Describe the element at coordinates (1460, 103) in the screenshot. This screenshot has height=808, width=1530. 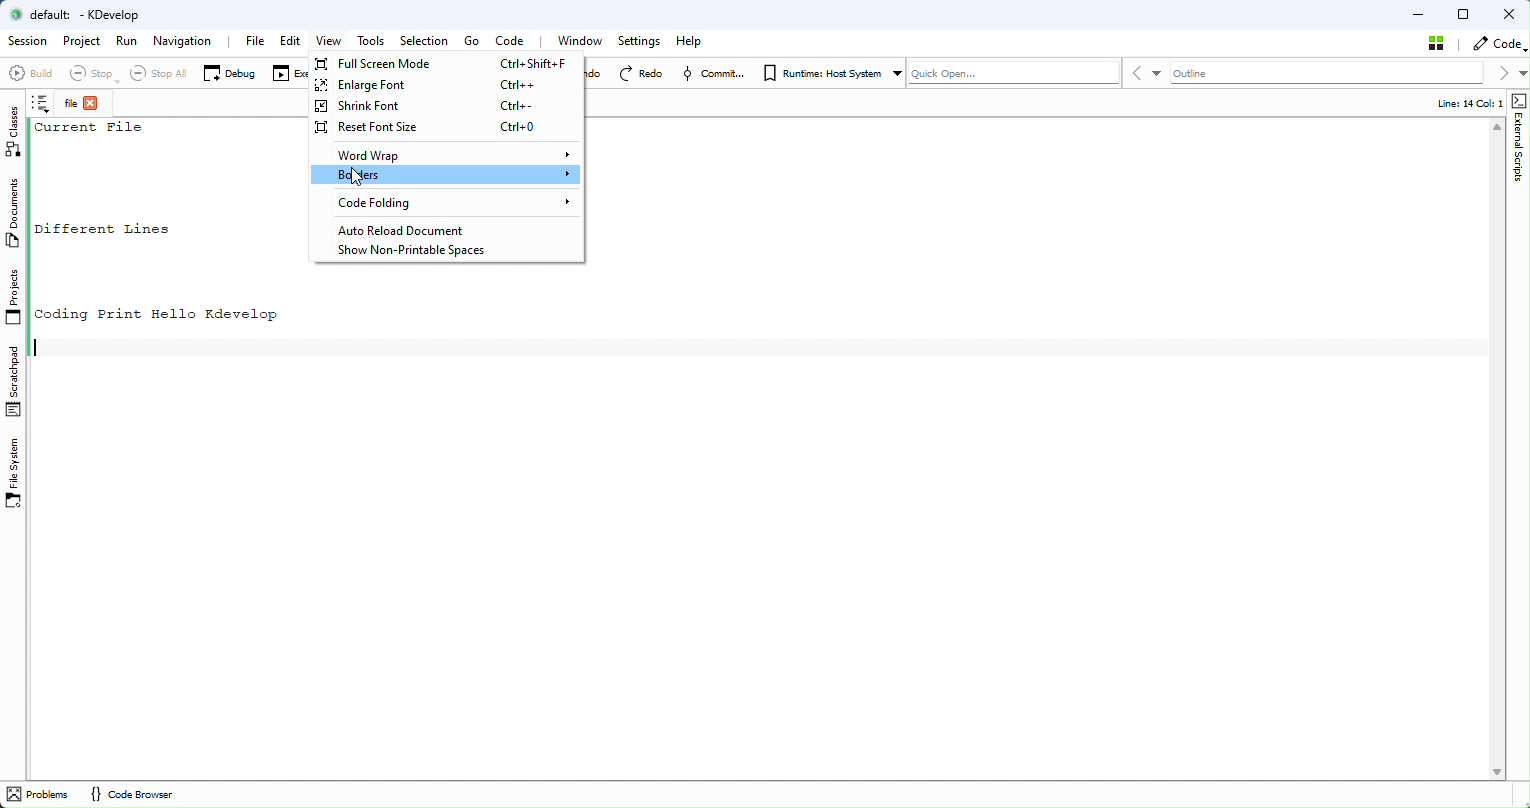
I see `Info` at that location.